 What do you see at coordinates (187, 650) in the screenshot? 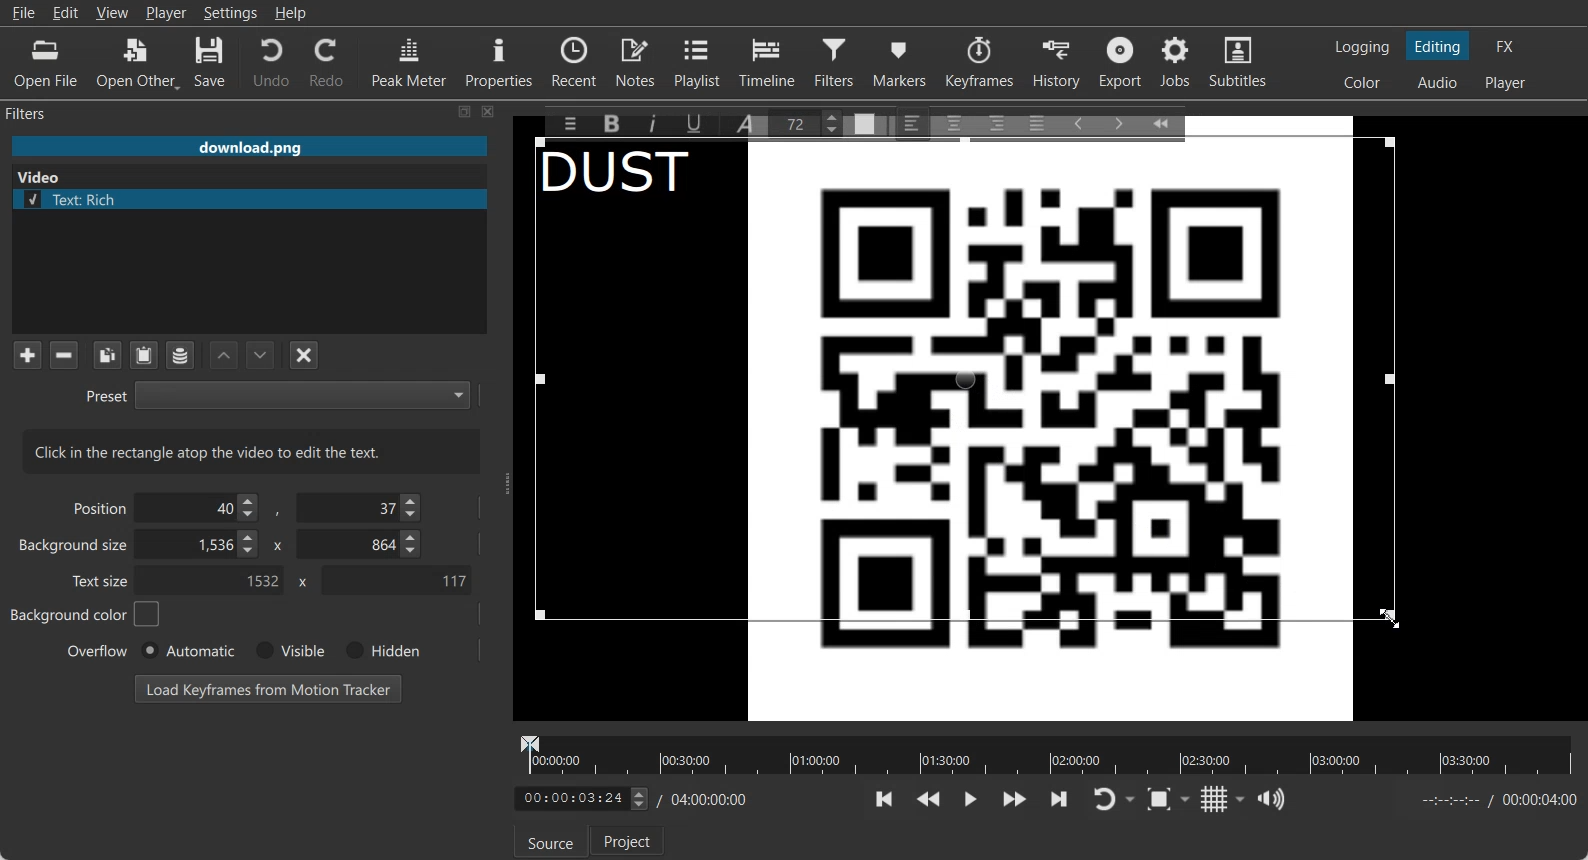
I see `Automatic` at bounding box center [187, 650].